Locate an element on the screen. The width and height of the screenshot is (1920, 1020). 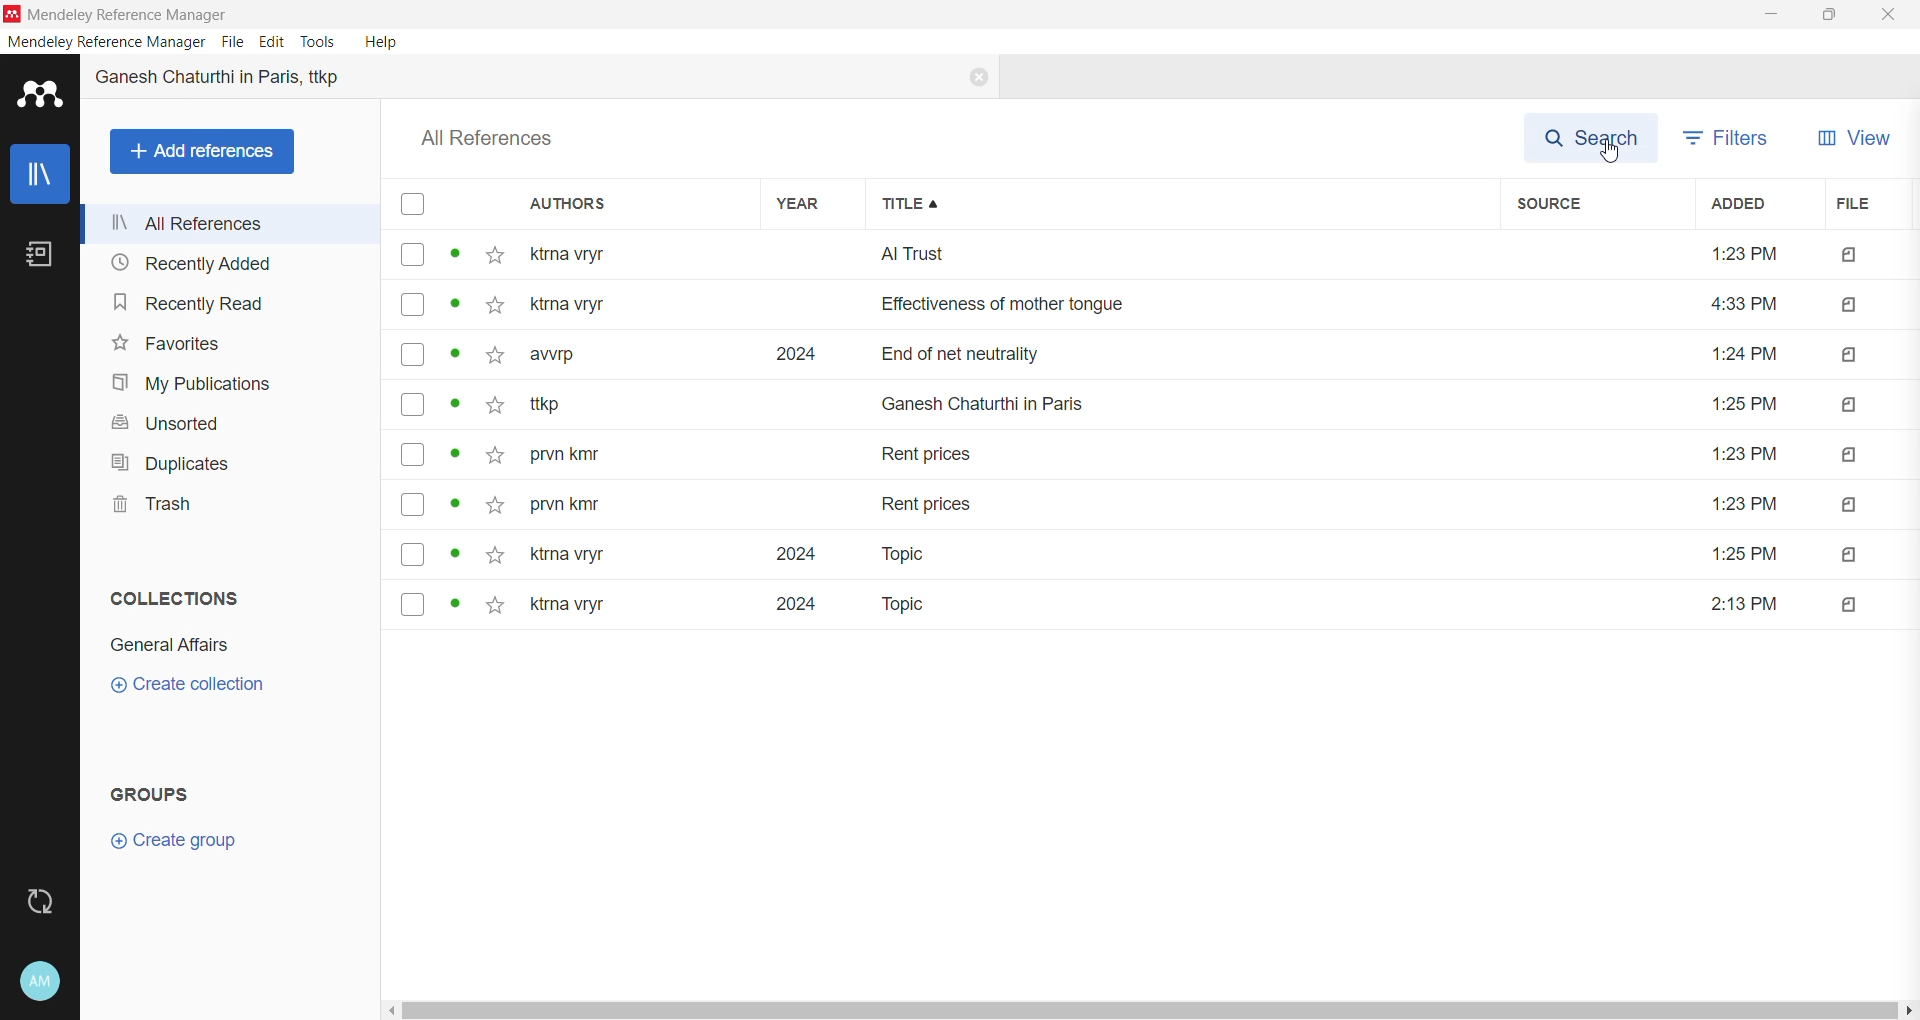
view status is located at coordinates (457, 305).